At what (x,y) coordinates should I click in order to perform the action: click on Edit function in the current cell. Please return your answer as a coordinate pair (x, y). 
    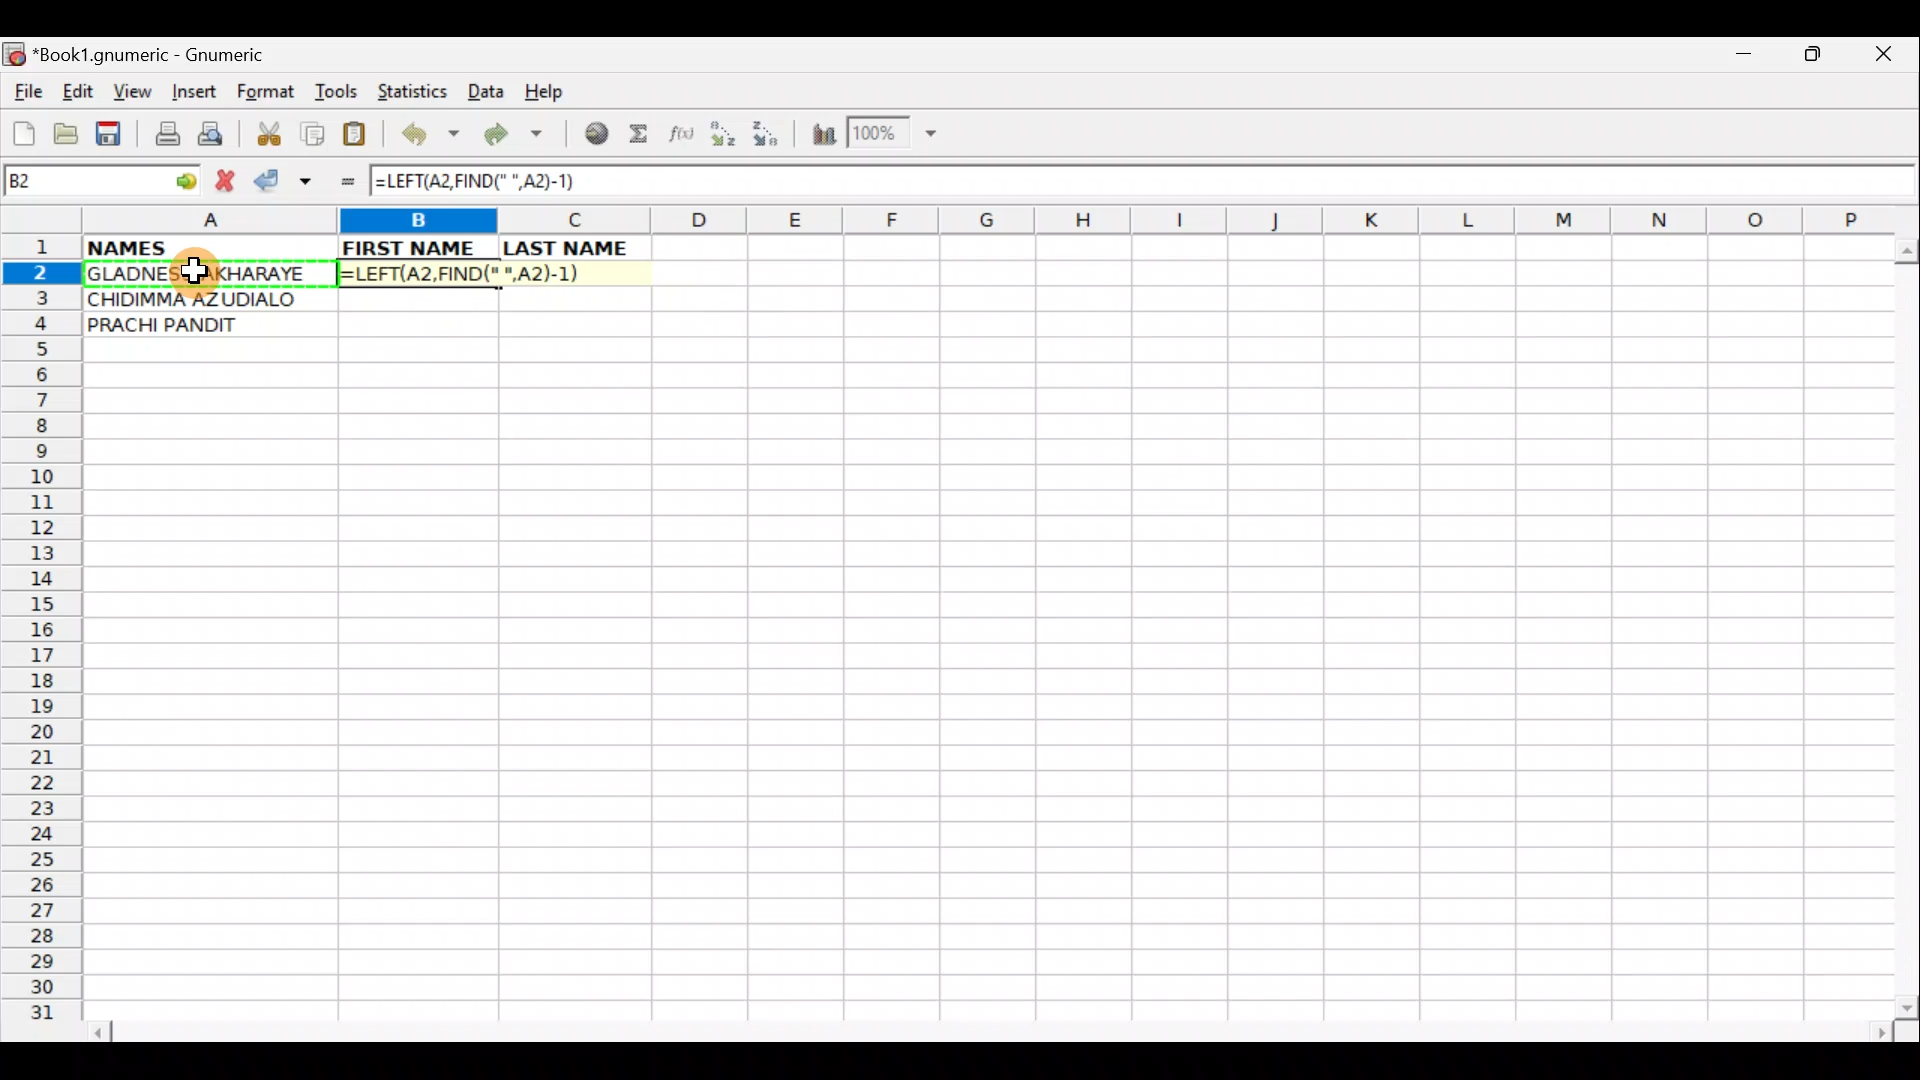
    Looking at the image, I should click on (685, 139).